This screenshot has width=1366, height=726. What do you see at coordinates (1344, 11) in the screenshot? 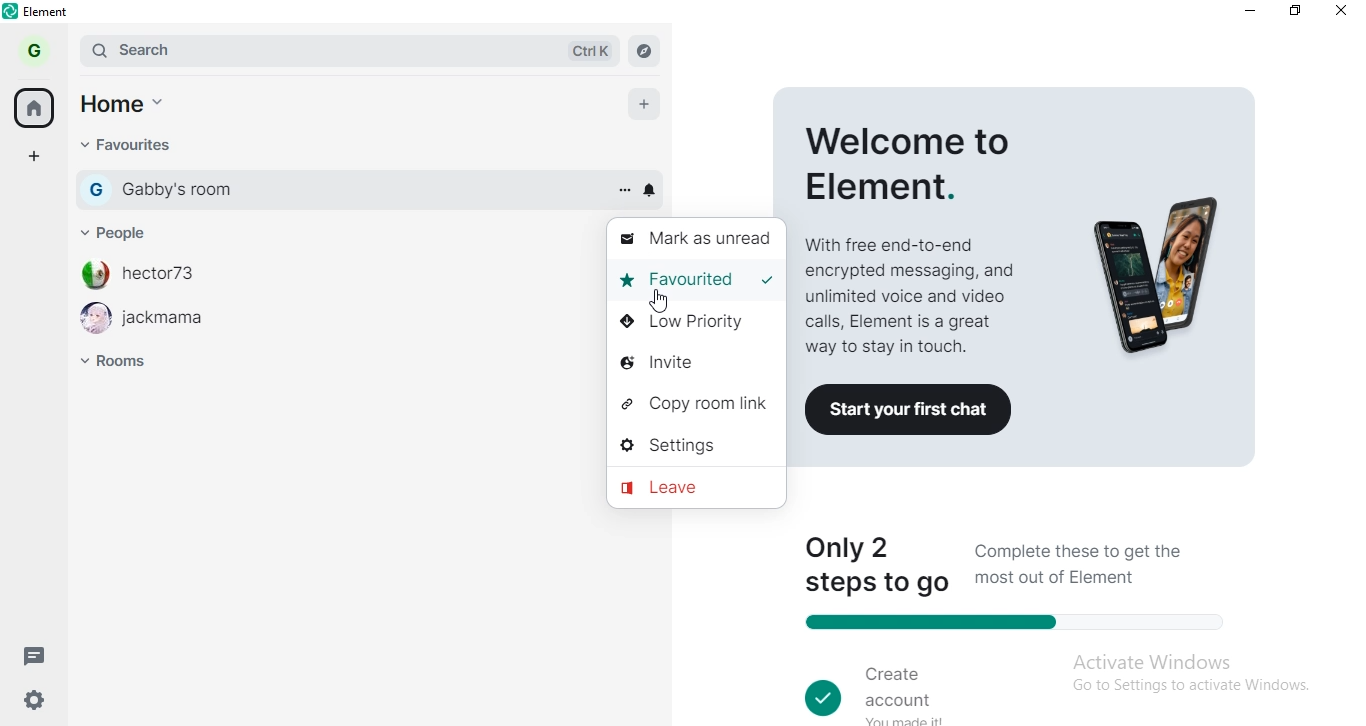
I see `close` at bounding box center [1344, 11].